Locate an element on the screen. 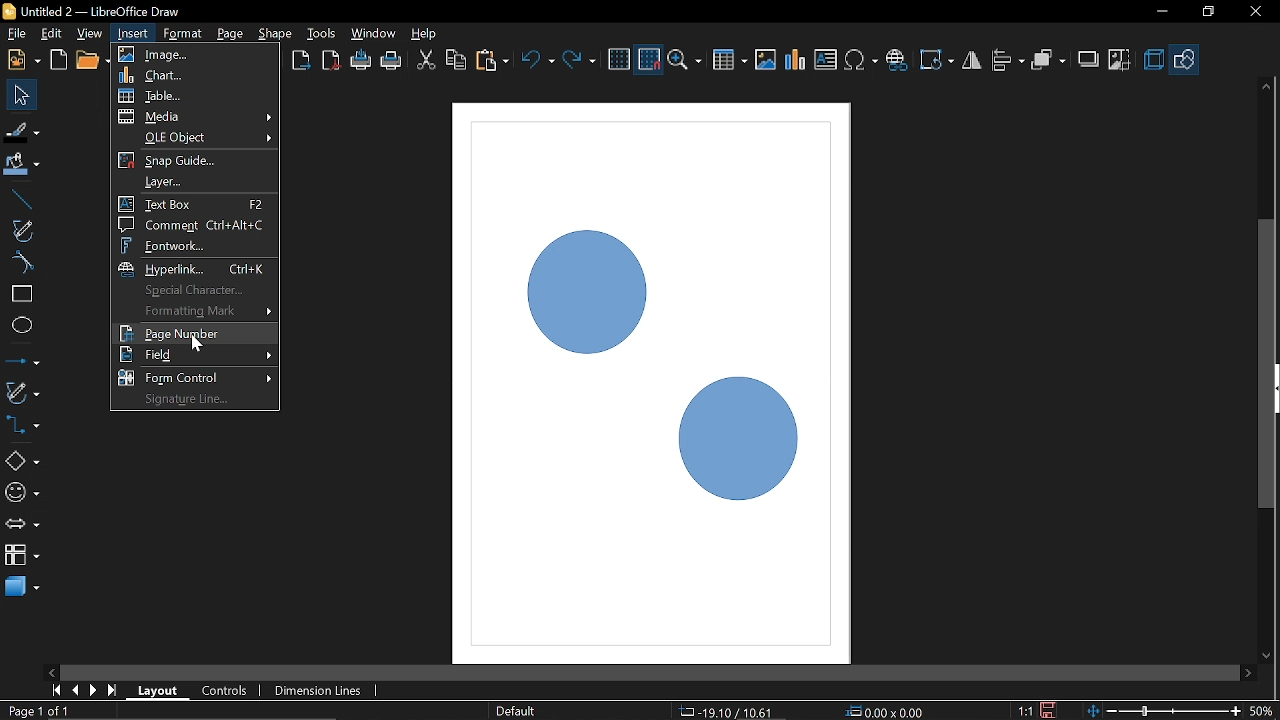  go to first page is located at coordinates (58, 689).